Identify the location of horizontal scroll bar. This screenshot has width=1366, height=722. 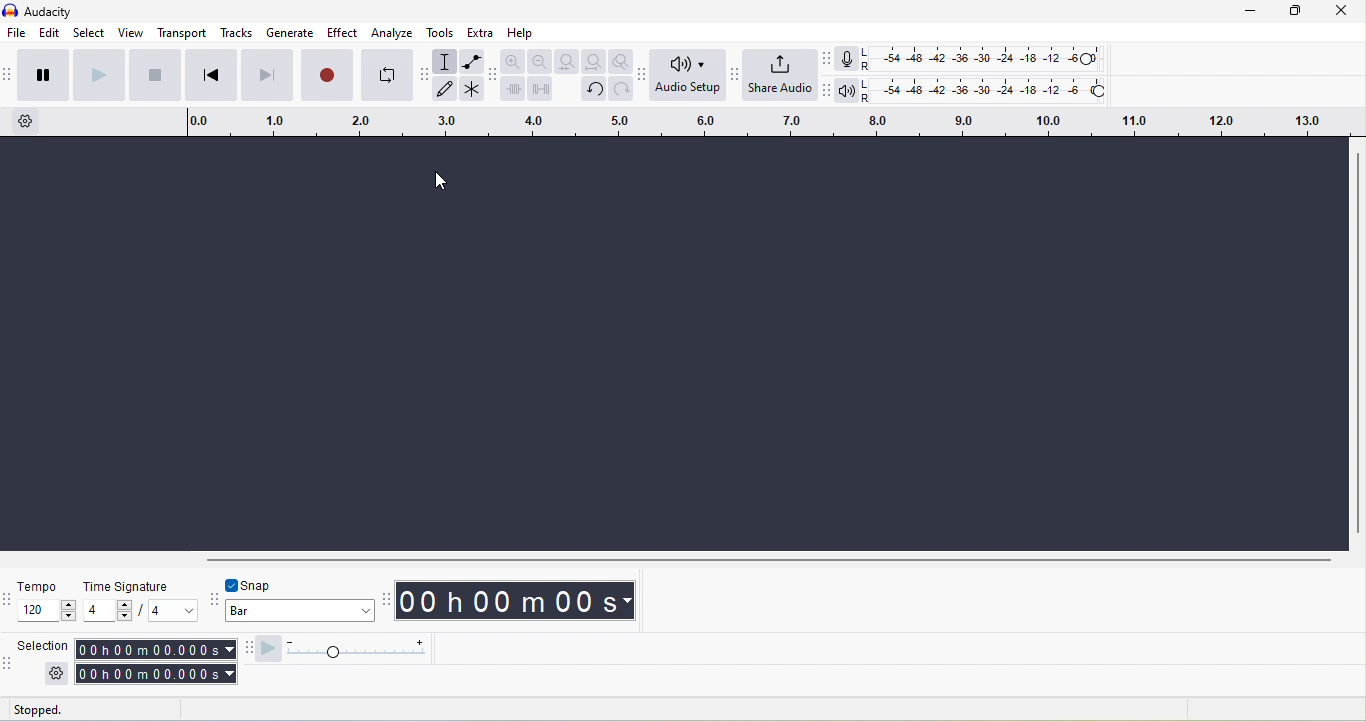
(775, 559).